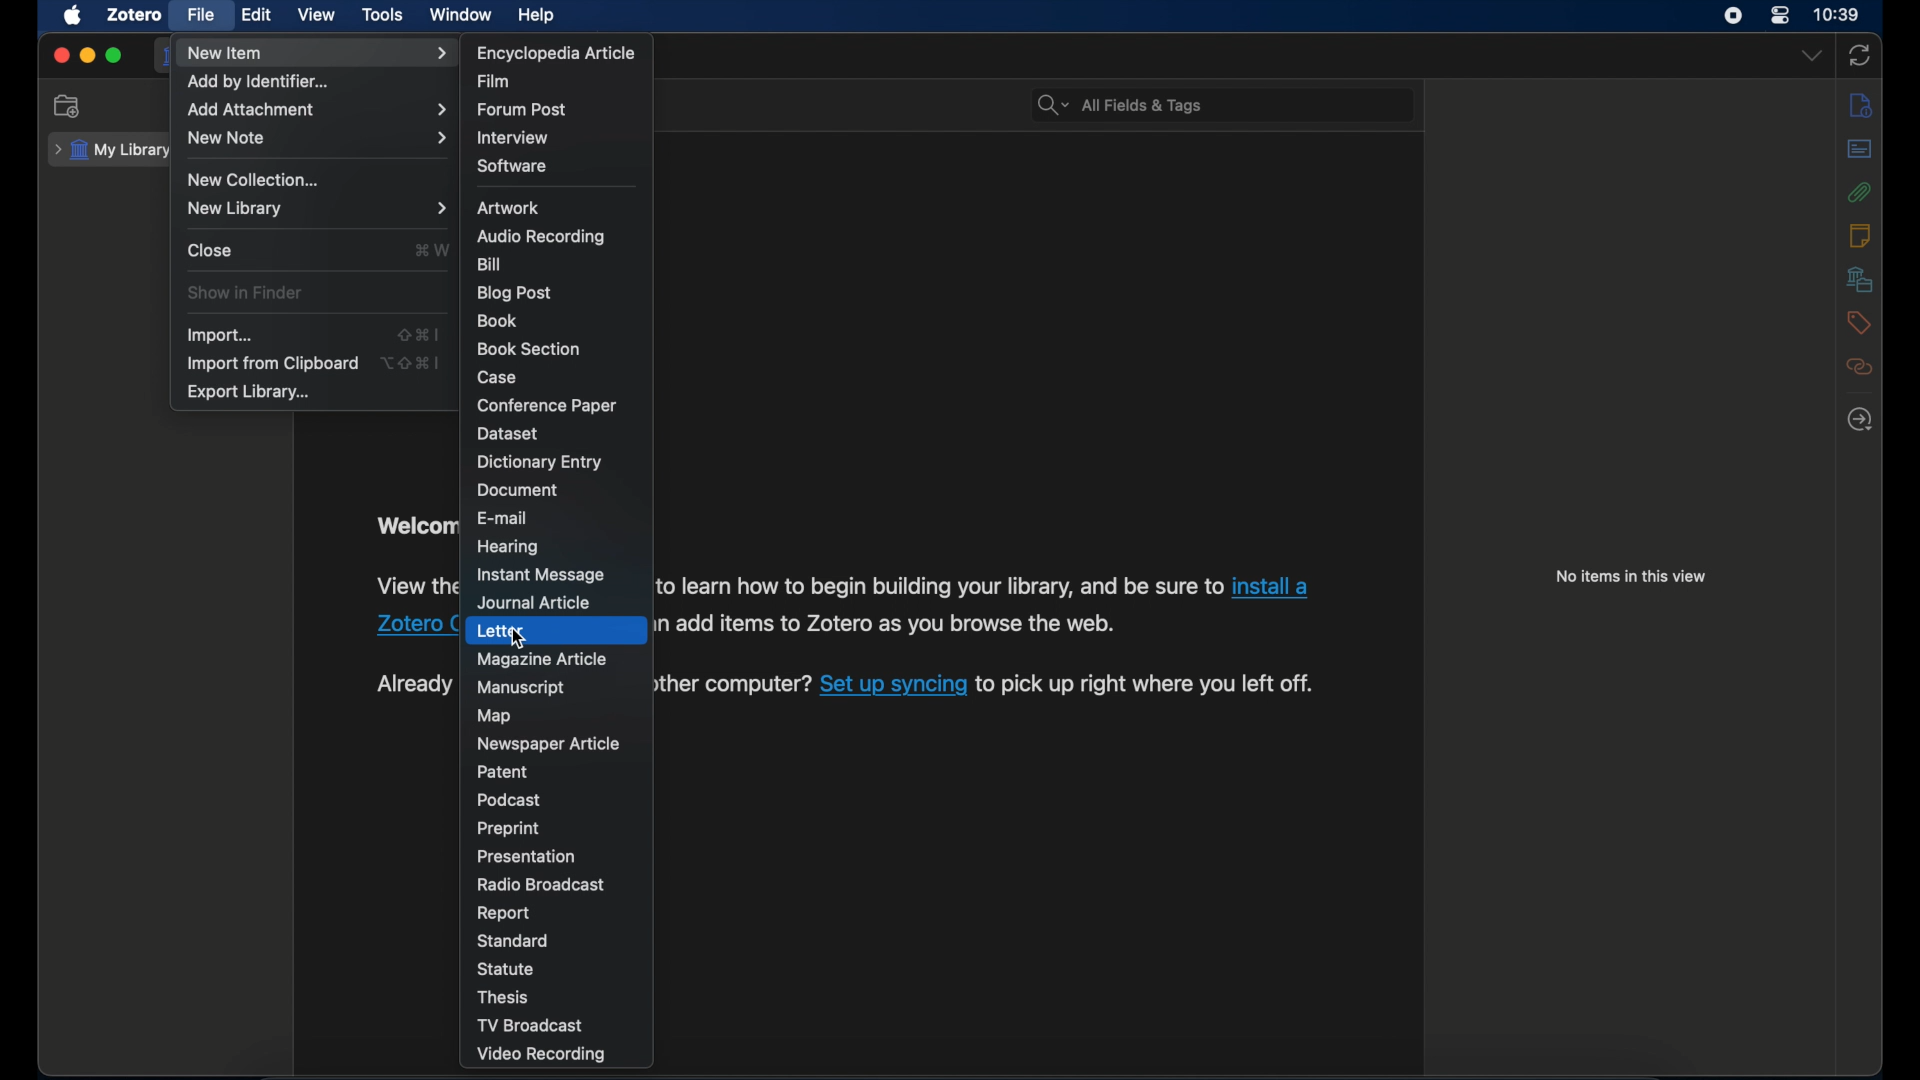 The image size is (1920, 1080). I want to click on tools, so click(383, 14).